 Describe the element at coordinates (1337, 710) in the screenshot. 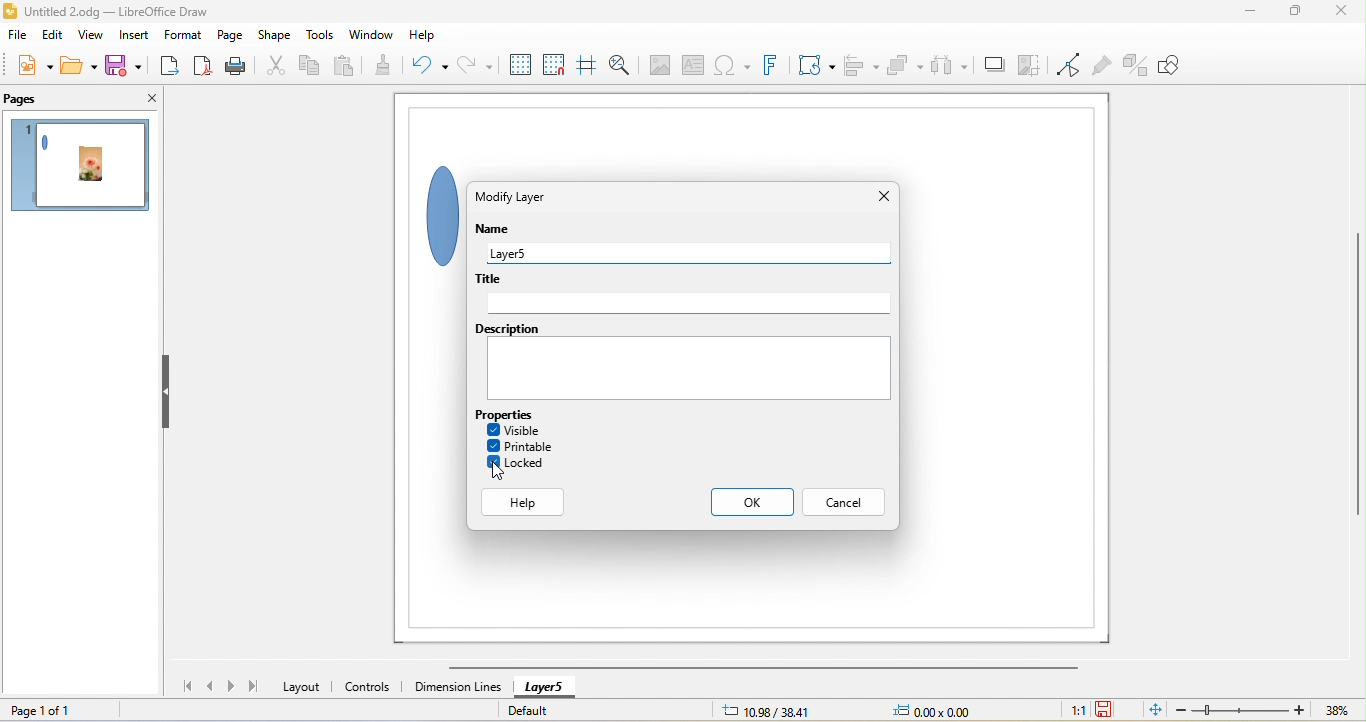

I see `zoom factor` at that location.